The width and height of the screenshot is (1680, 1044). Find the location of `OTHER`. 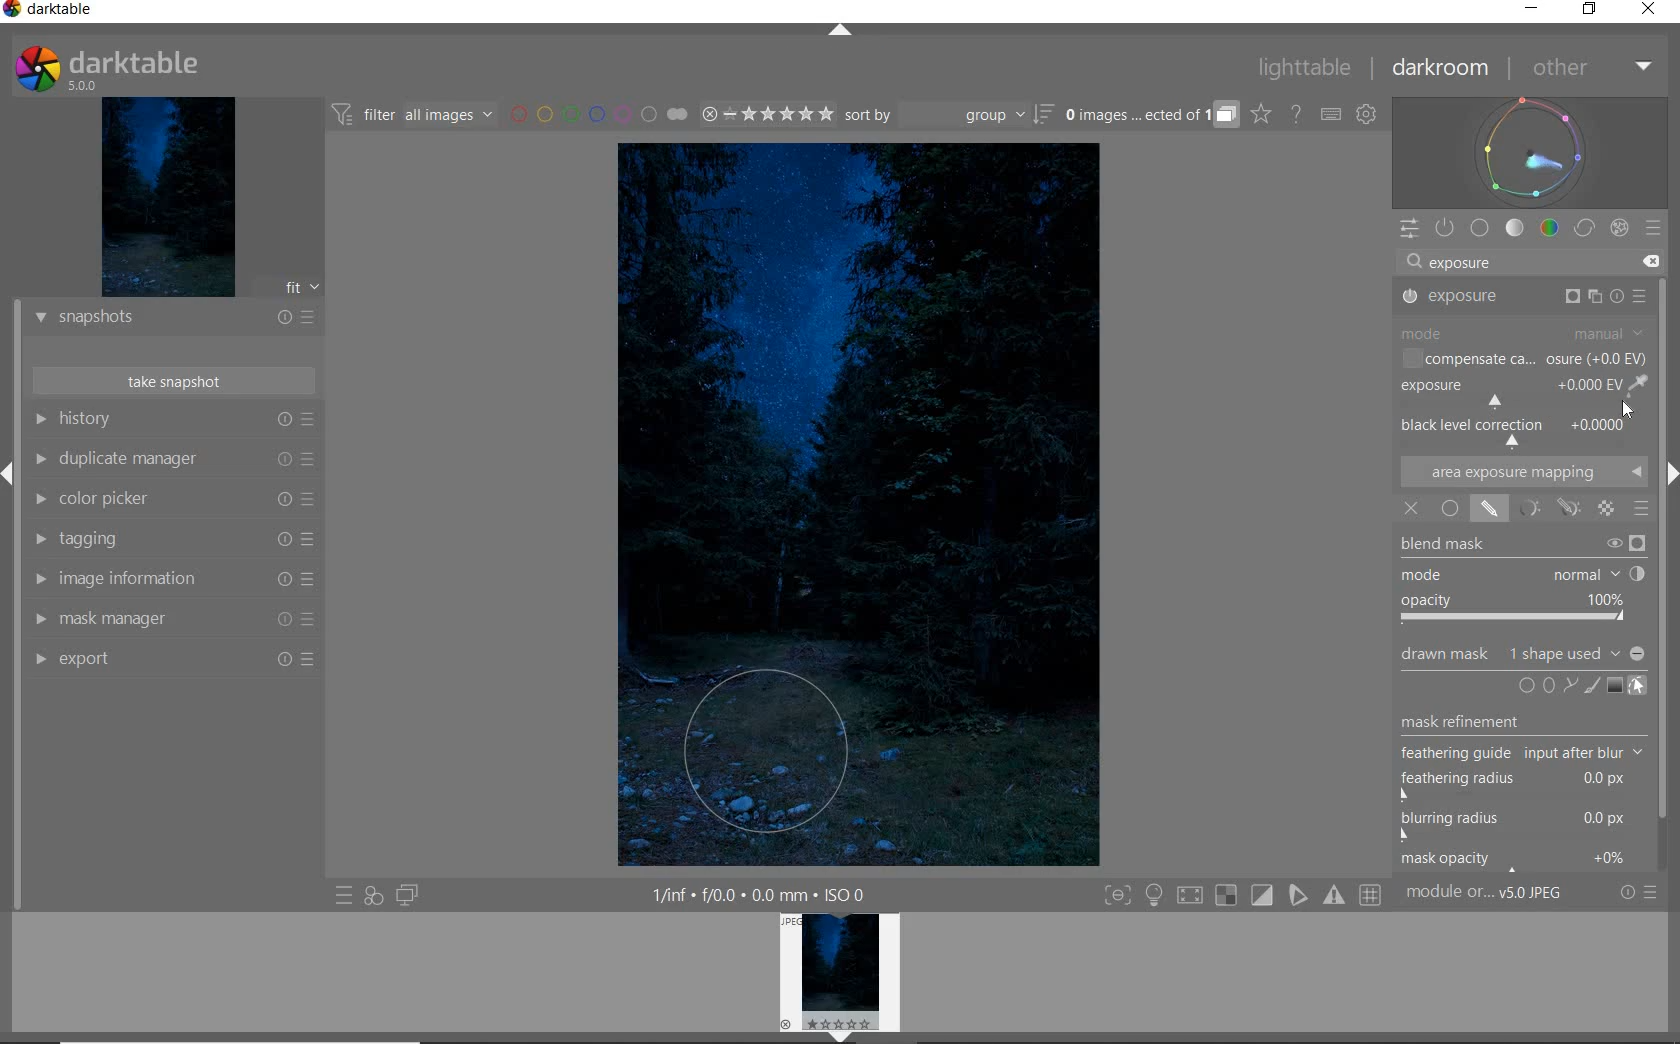

OTHER is located at coordinates (1589, 68).